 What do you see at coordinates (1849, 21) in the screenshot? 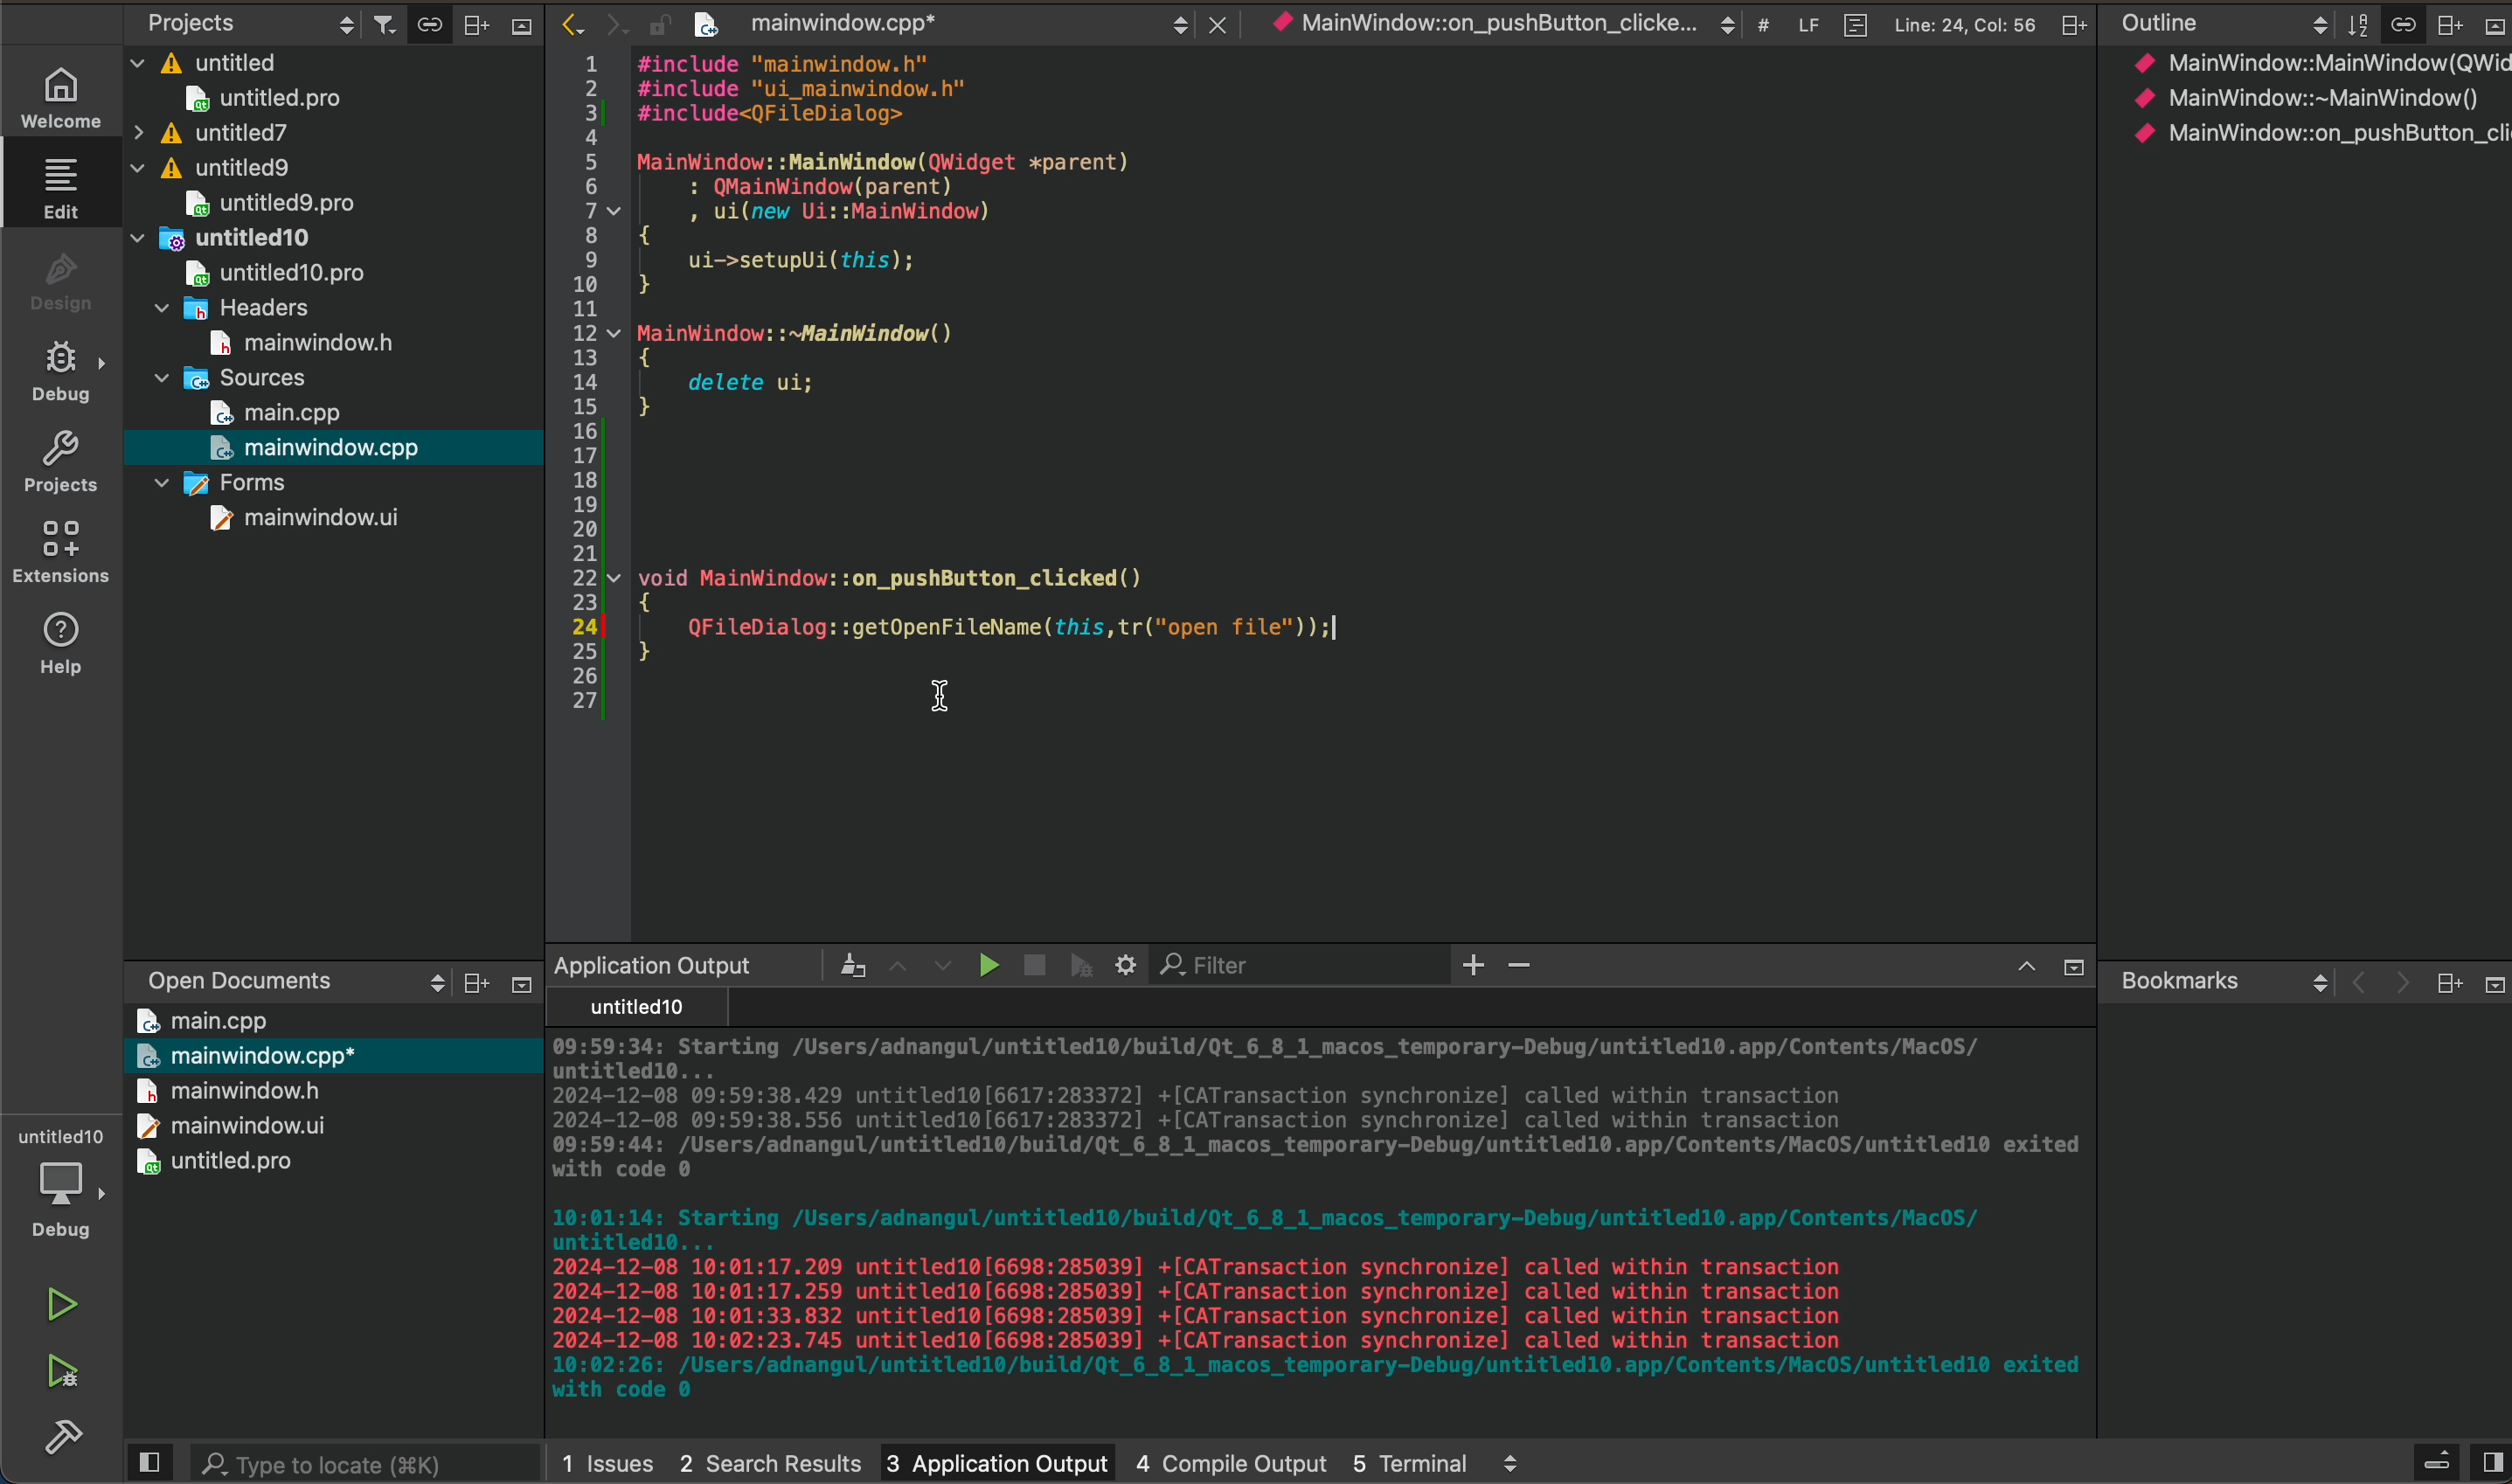
I see `file` at bounding box center [1849, 21].